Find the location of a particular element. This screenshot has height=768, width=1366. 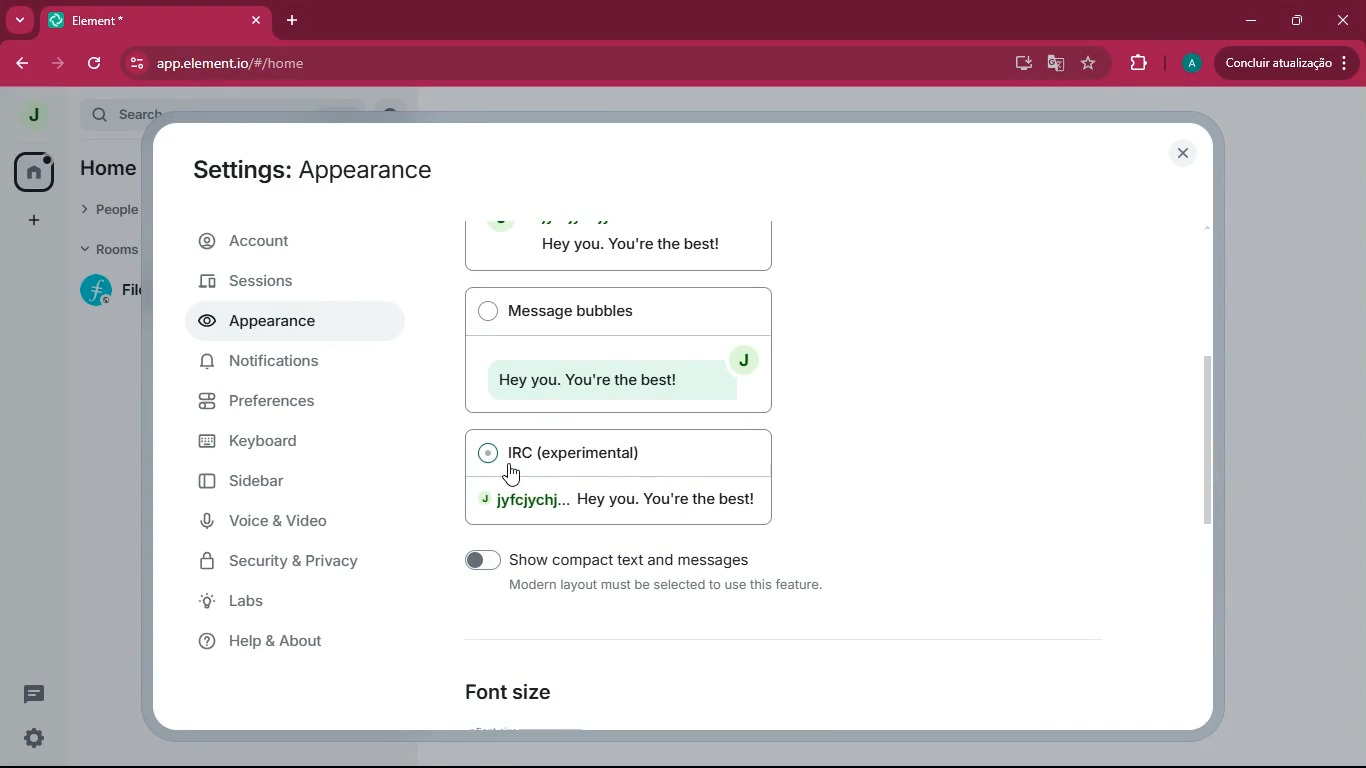

Settings: Appearance is located at coordinates (314, 169).